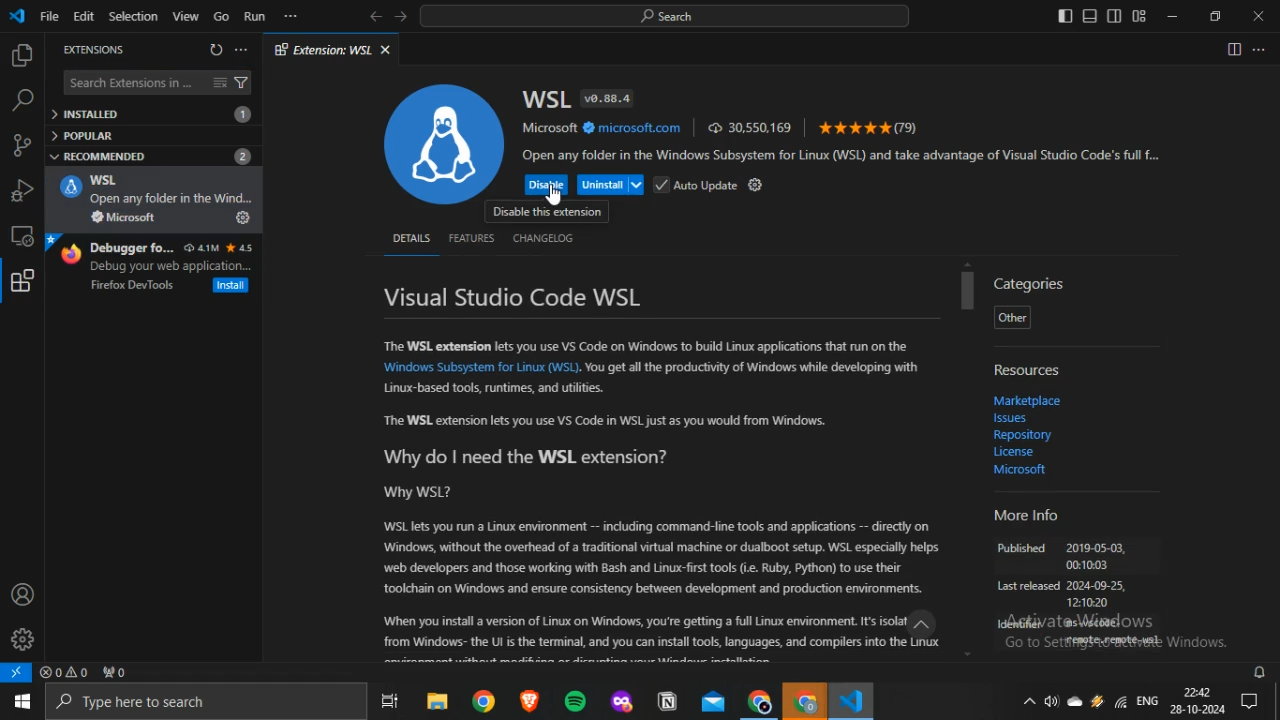 The height and width of the screenshot is (720, 1280). Describe the element at coordinates (400, 16) in the screenshot. I see `forward` at that location.